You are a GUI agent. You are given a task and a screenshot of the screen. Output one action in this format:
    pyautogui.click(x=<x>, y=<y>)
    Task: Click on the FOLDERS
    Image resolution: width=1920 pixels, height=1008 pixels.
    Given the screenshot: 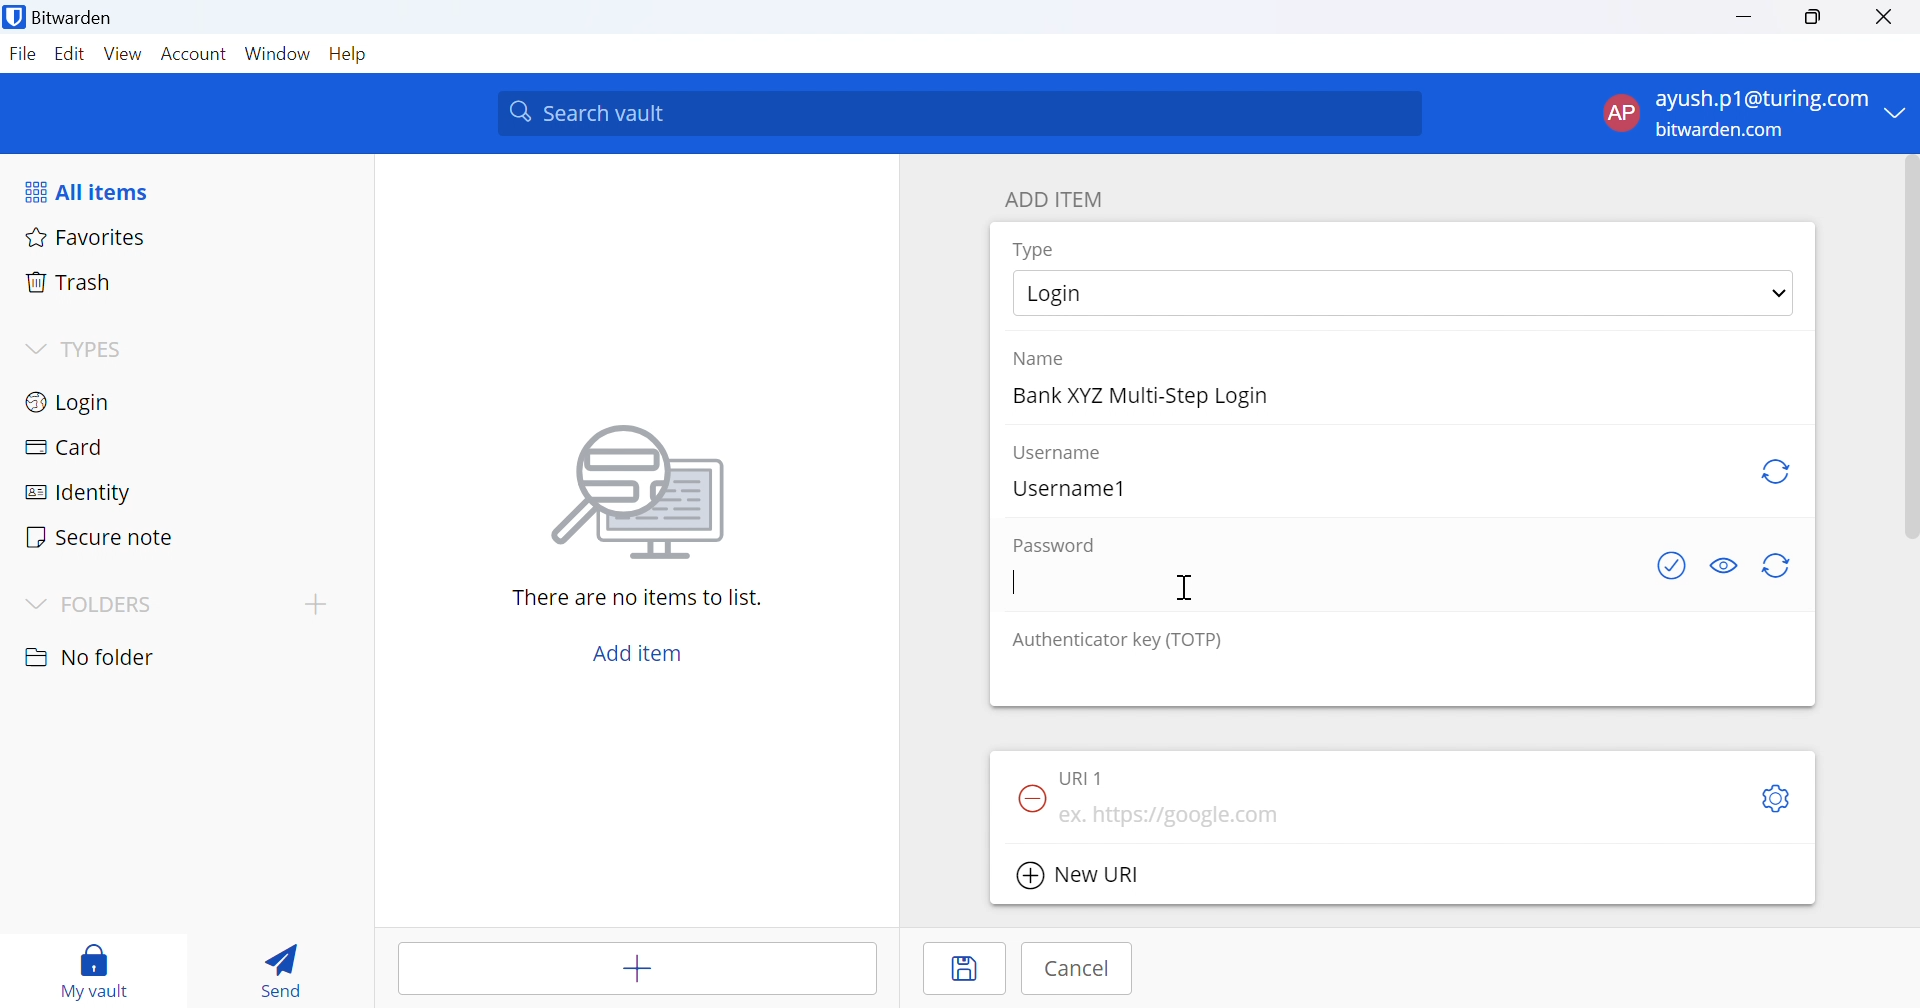 What is the action you would take?
    pyautogui.click(x=117, y=605)
    